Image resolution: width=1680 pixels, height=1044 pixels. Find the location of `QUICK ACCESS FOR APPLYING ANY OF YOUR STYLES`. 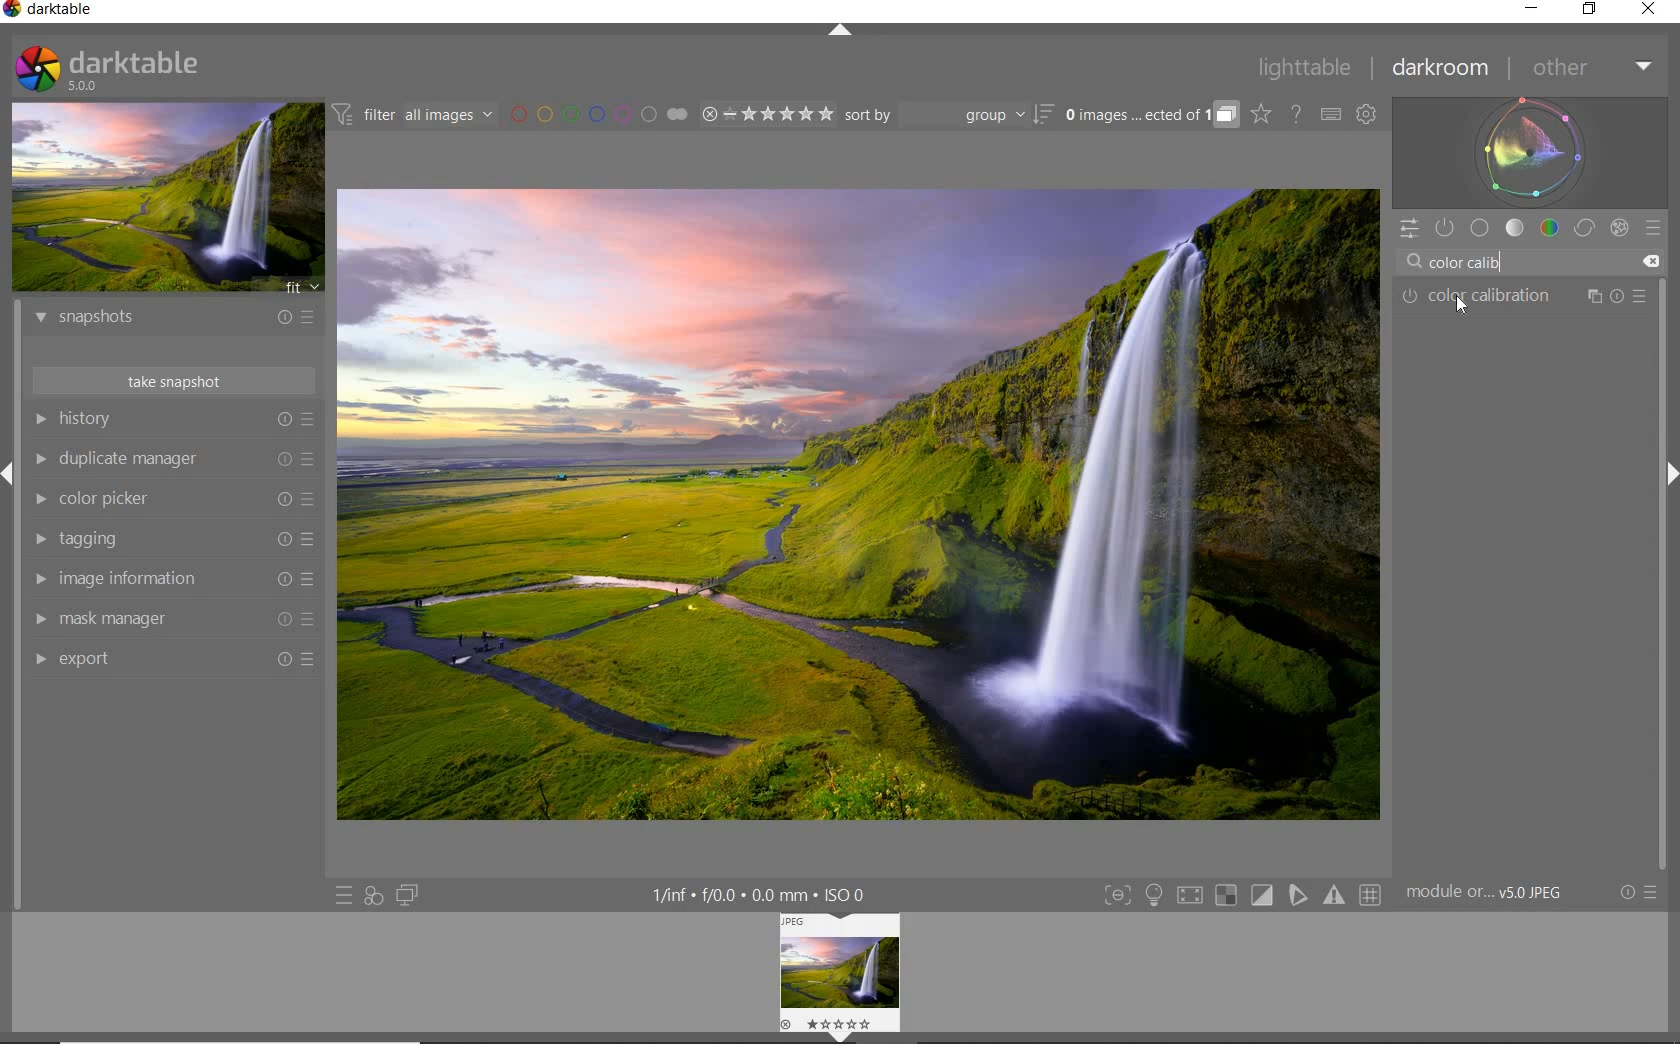

QUICK ACCESS FOR APPLYING ANY OF YOUR STYLES is located at coordinates (372, 897).